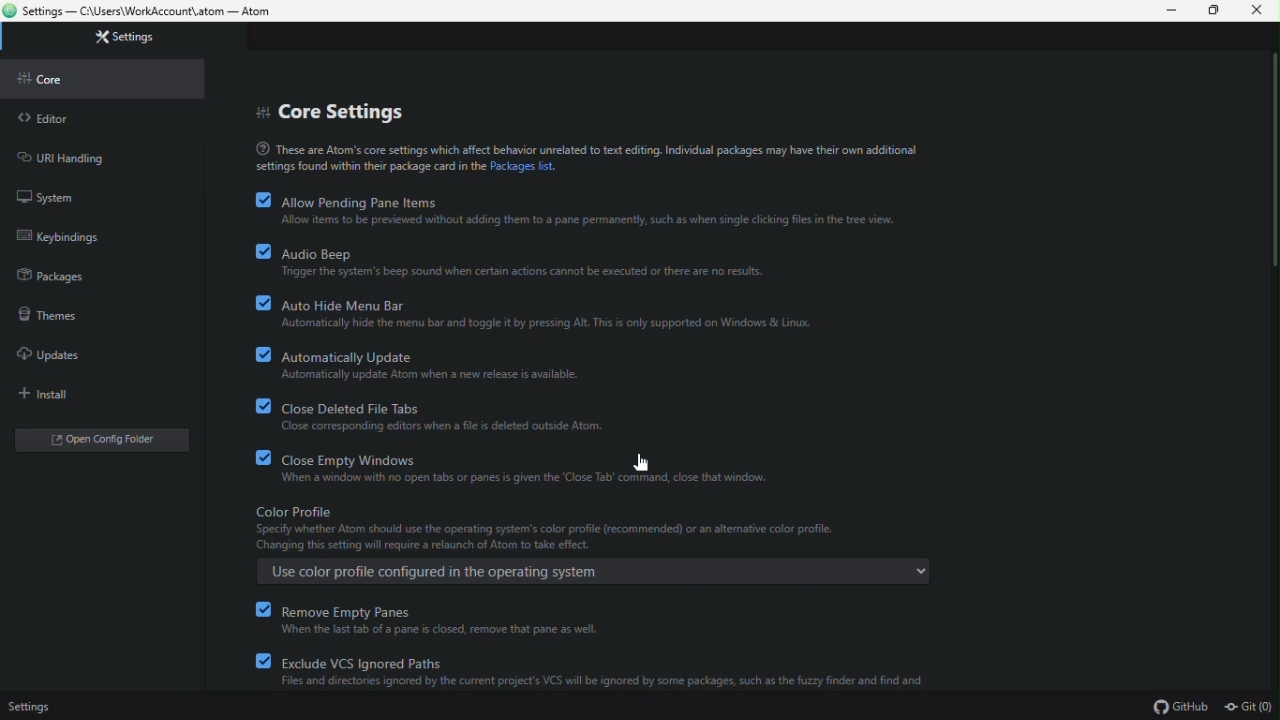 The image size is (1280, 720). What do you see at coordinates (603, 417) in the screenshot?
I see `Close deleted file tabs` at bounding box center [603, 417].